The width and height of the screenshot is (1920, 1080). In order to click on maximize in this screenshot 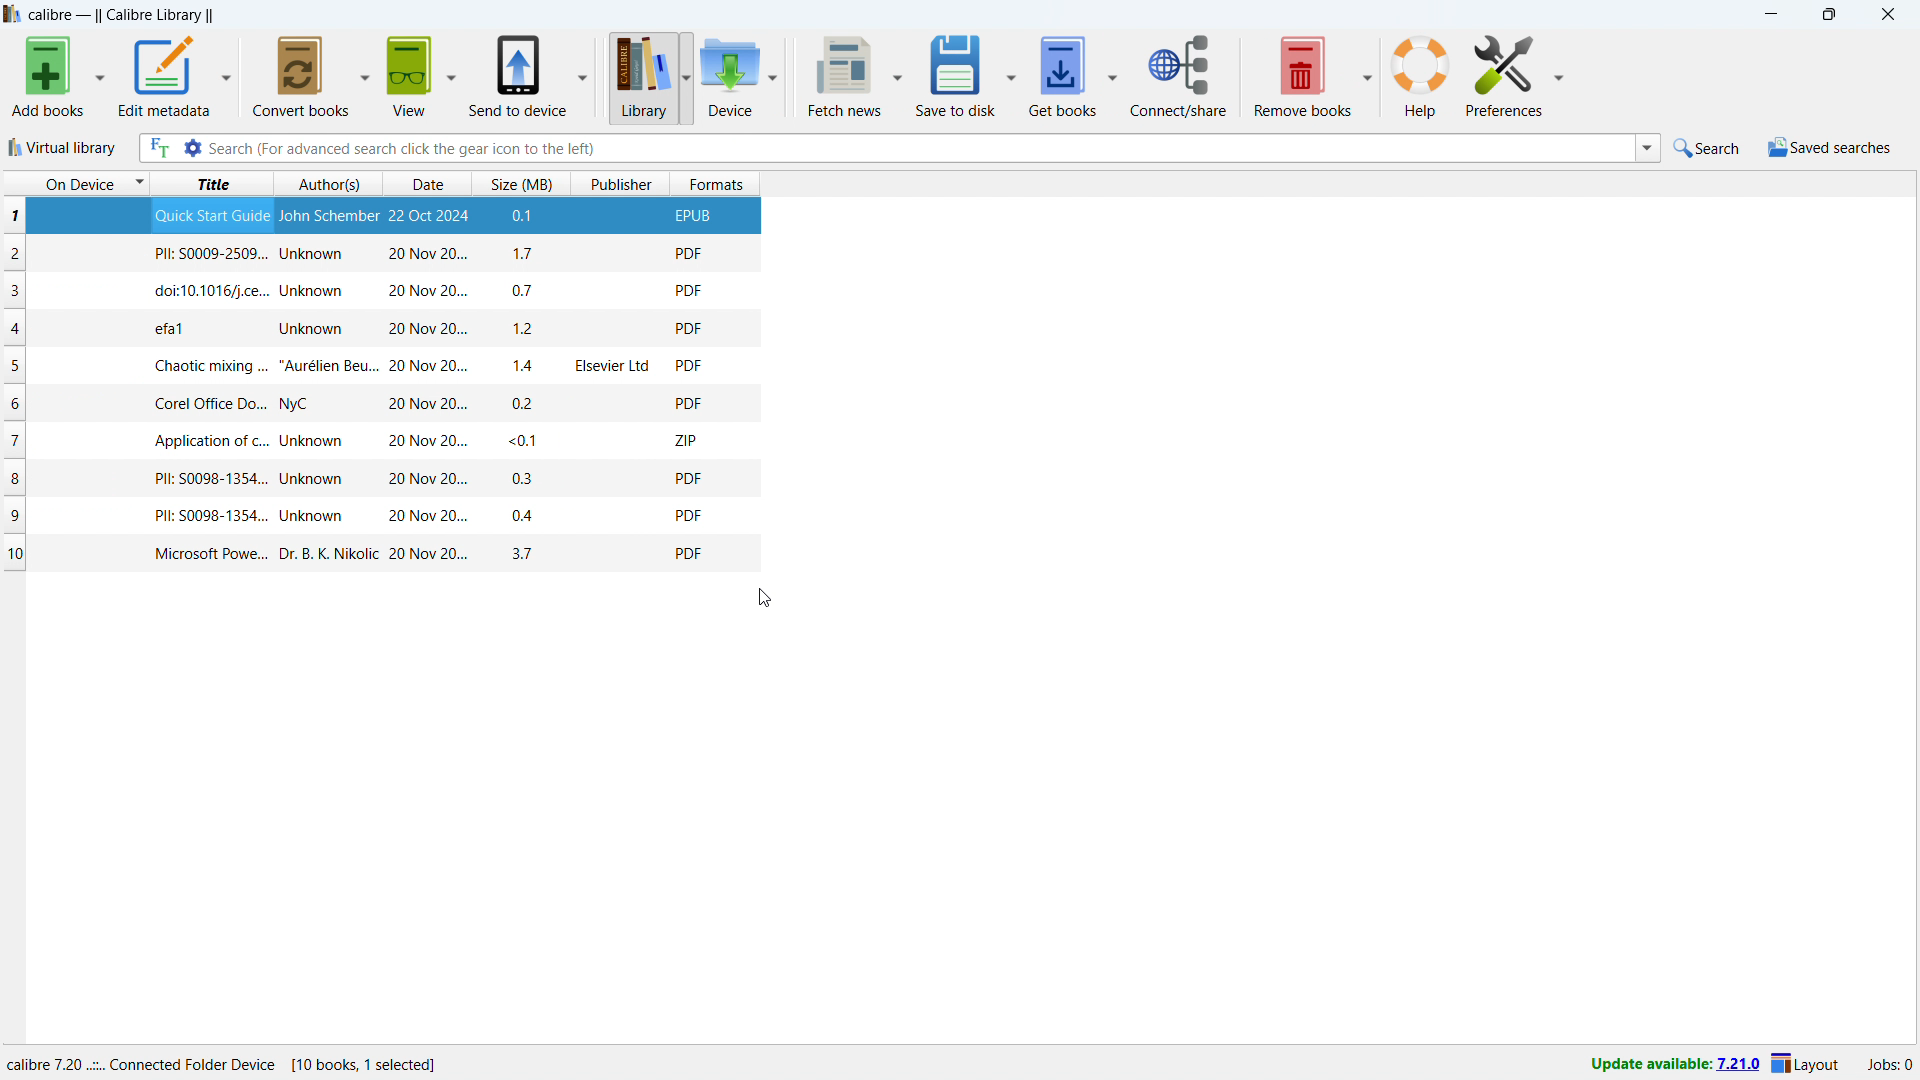, I will do `click(1828, 15)`.